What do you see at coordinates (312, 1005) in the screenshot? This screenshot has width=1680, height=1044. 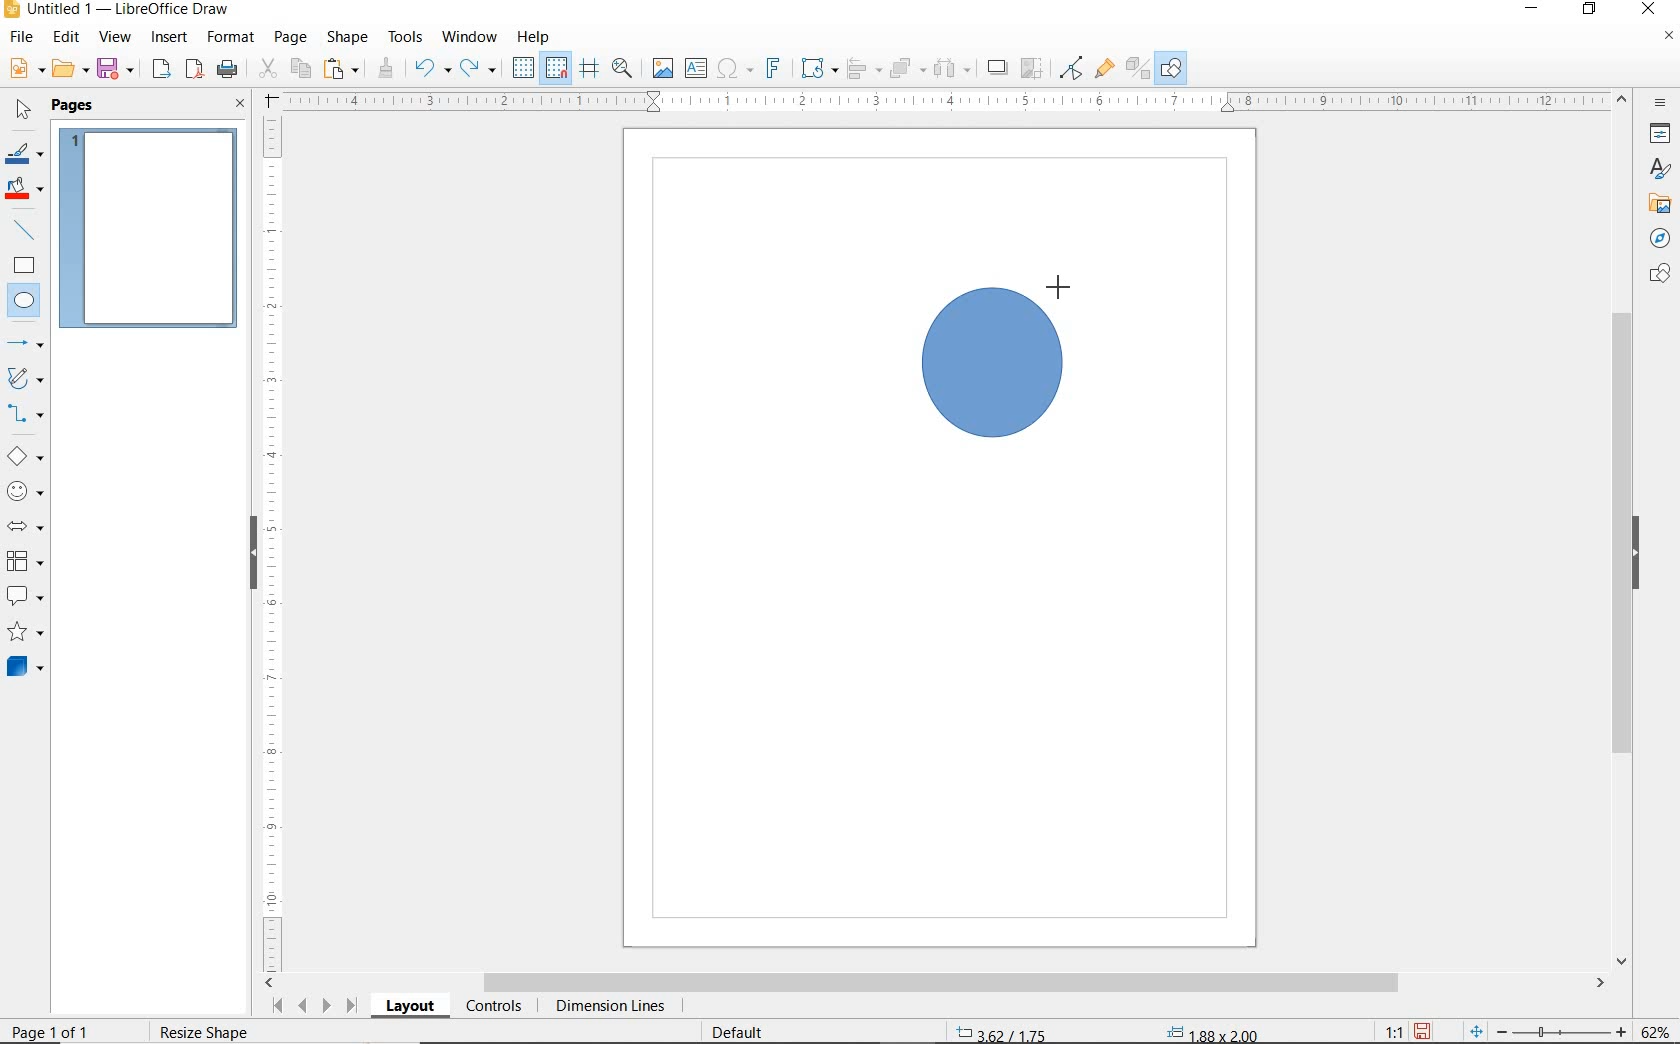 I see `SCROLL NEXT` at bounding box center [312, 1005].